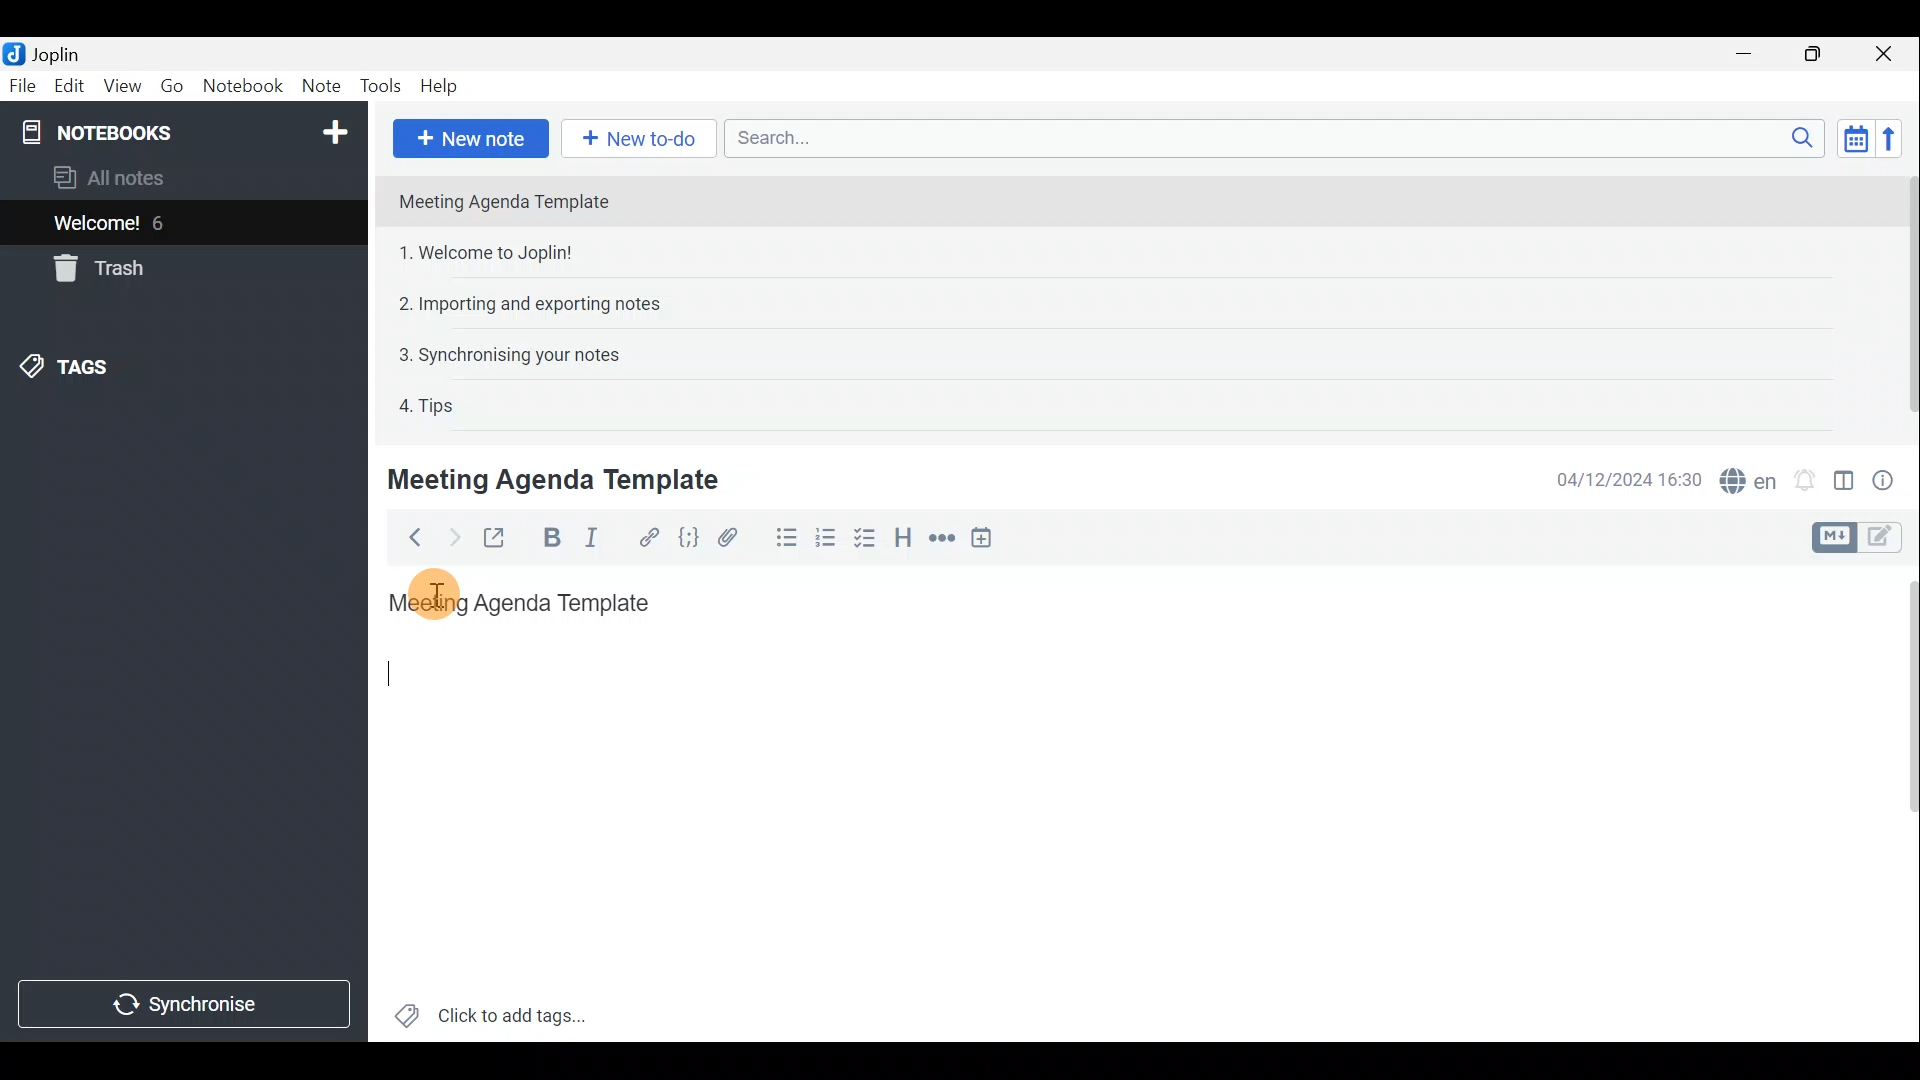 The height and width of the screenshot is (1080, 1920). Describe the element at coordinates (537, 304) in the screenshot. I see `2. Importing and exporting notes` at that location.